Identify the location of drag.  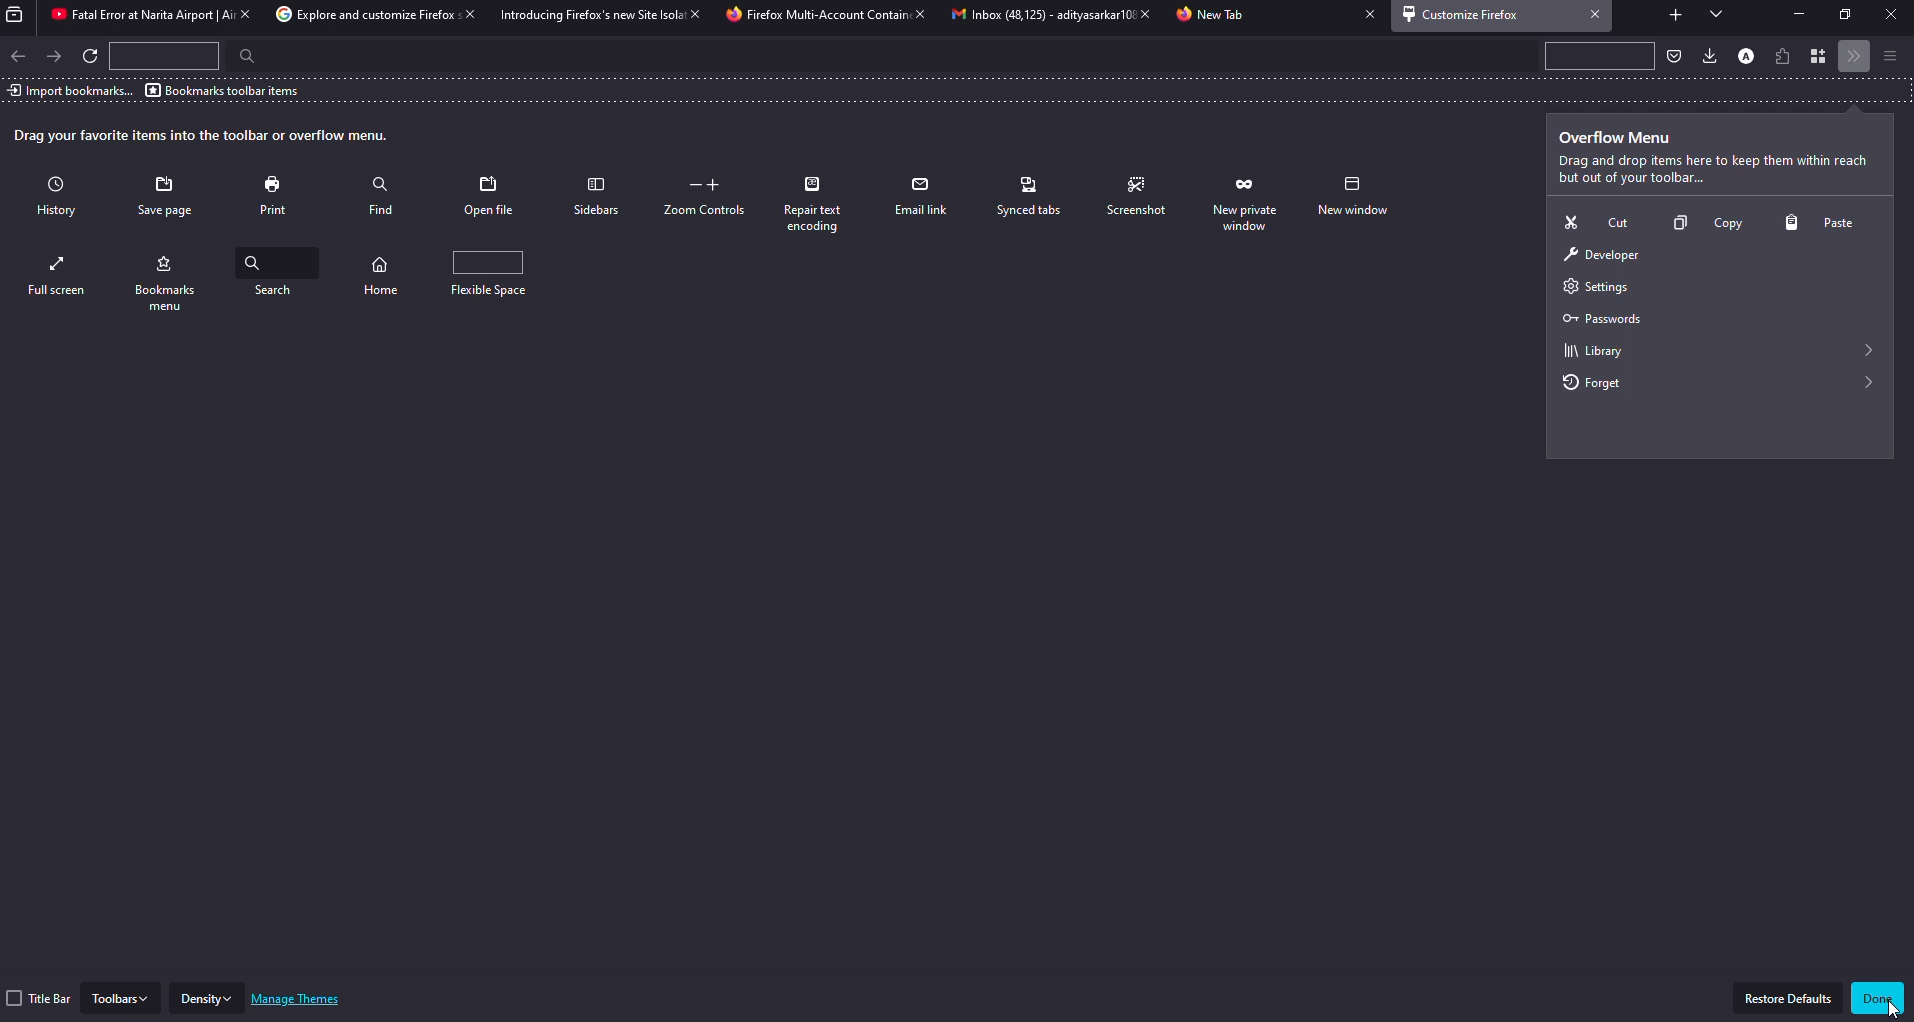
(204, 136).